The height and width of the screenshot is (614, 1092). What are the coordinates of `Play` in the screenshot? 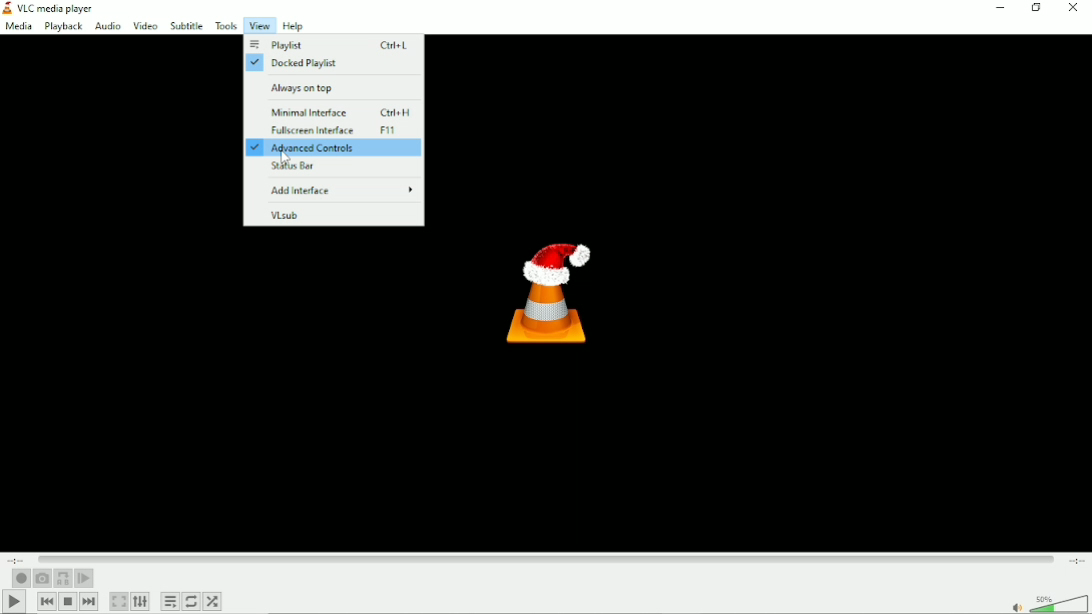 It's located at (12, 602).